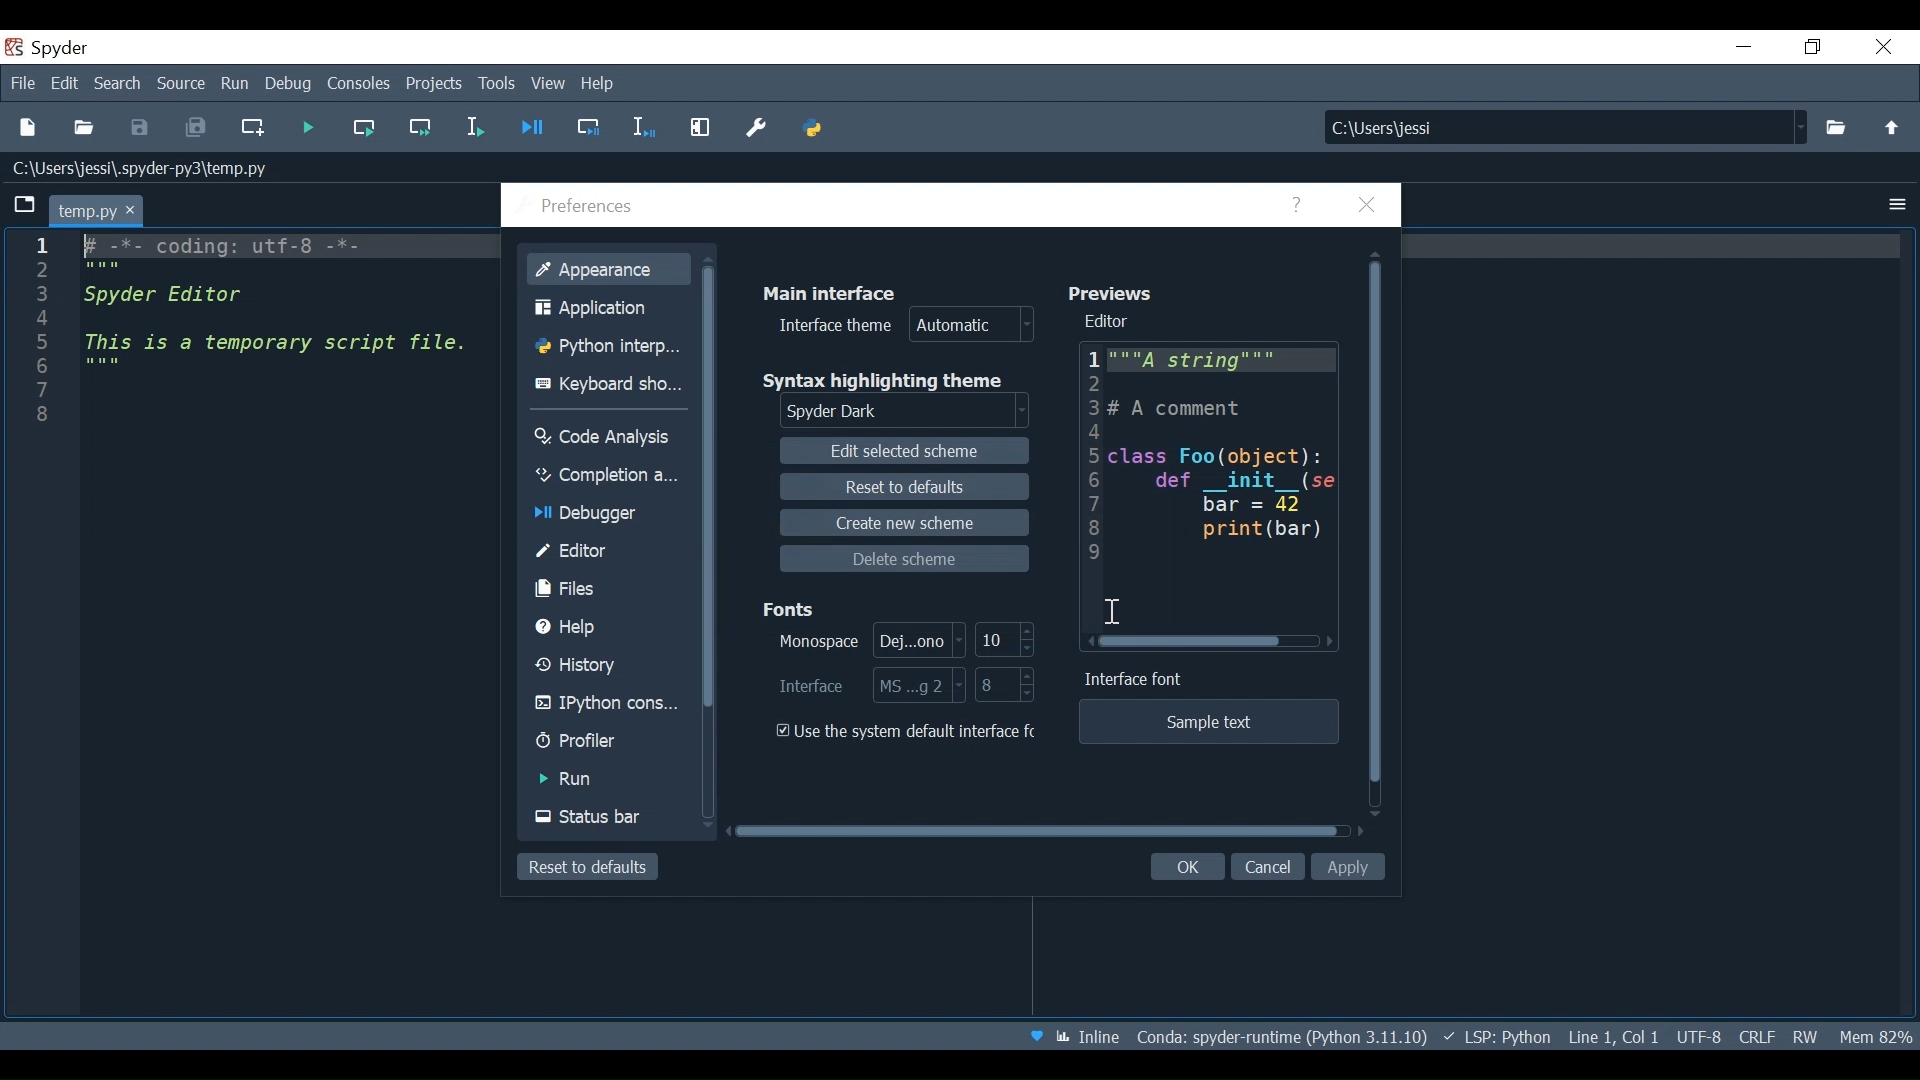  I want to click on Delete scheme, so click(903, 559).